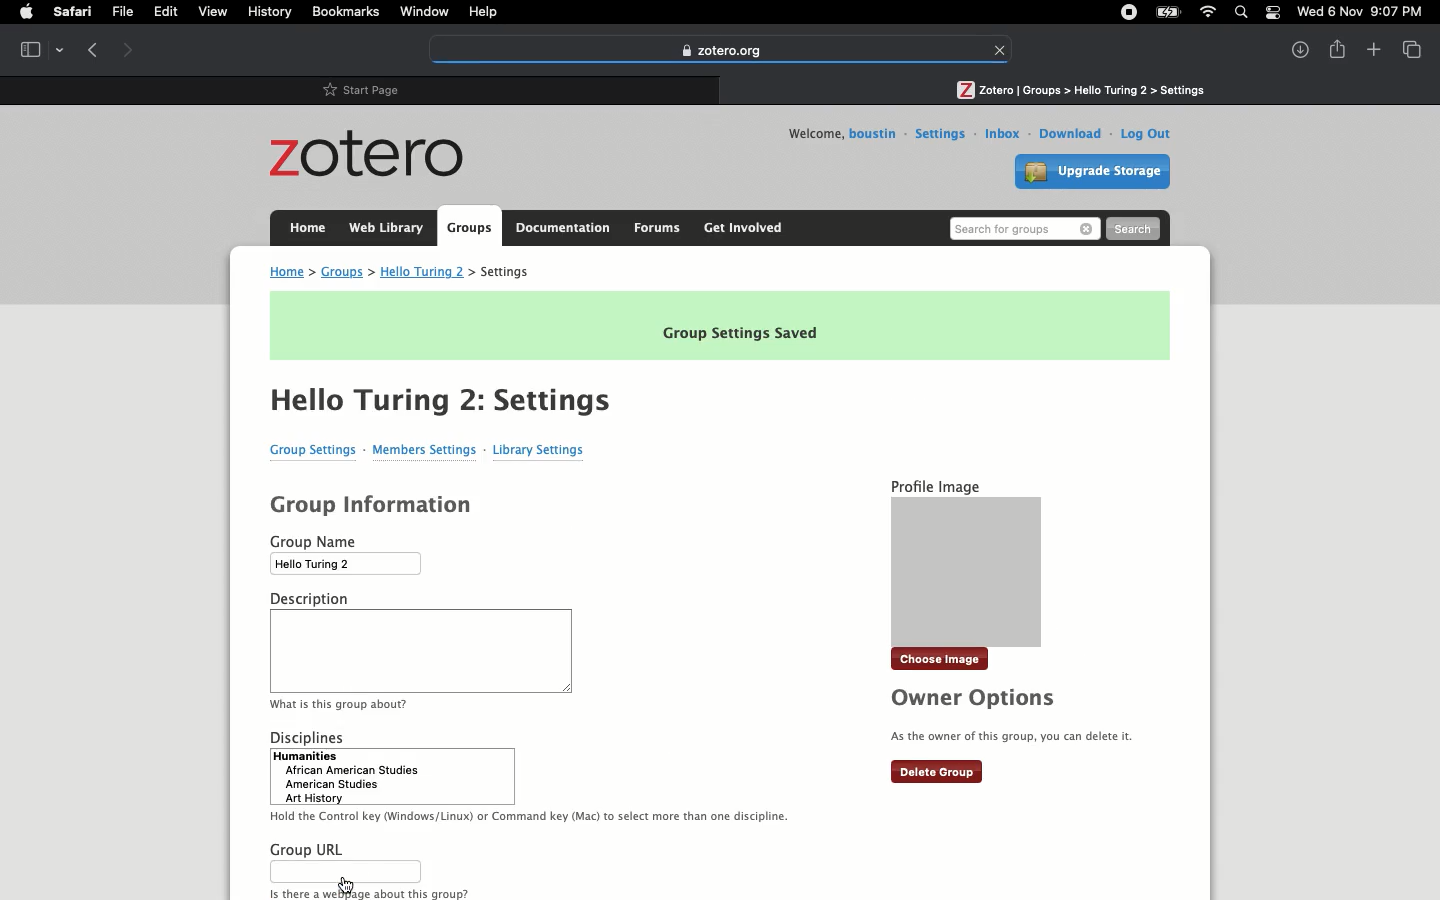 The height and width of the screenshot is (900, 1440). I want to click on Search, so click(1133, 230).